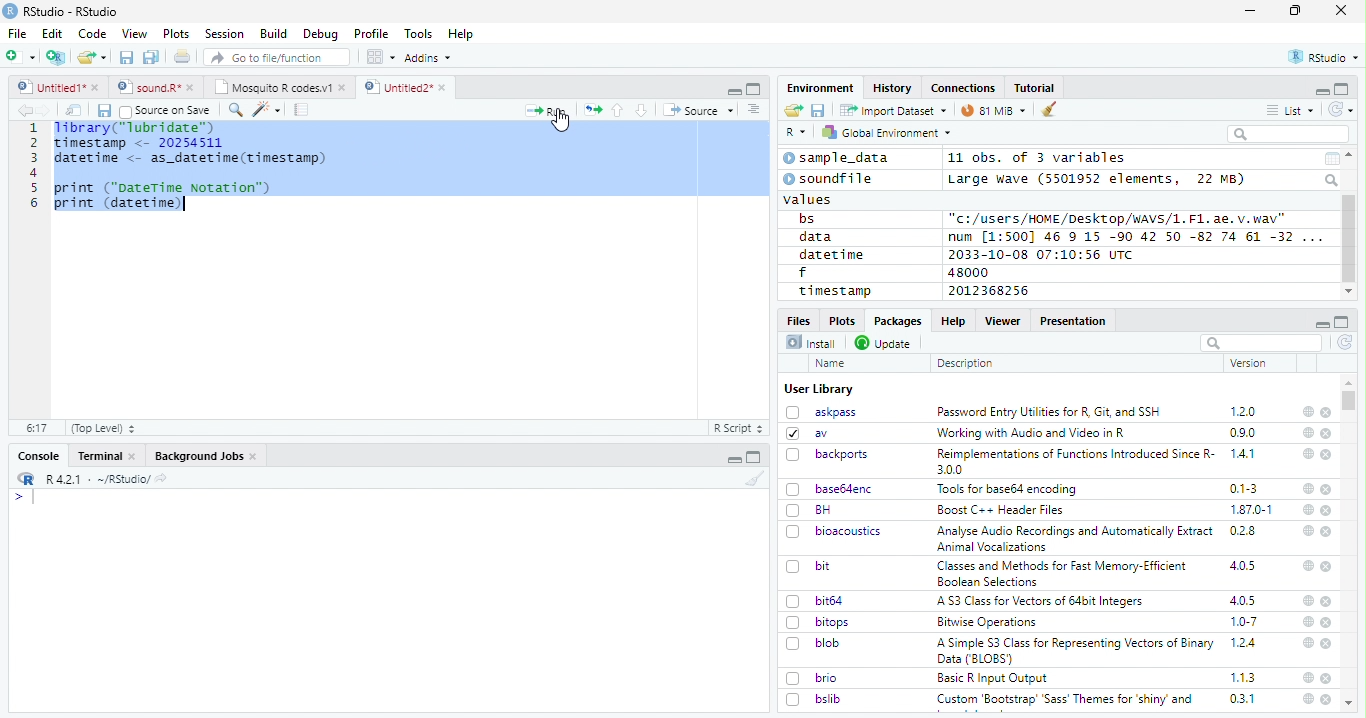  What do you see at coordinates (800, 319) in the screenshot?
I see `Files` at bounding box center [800, 319].